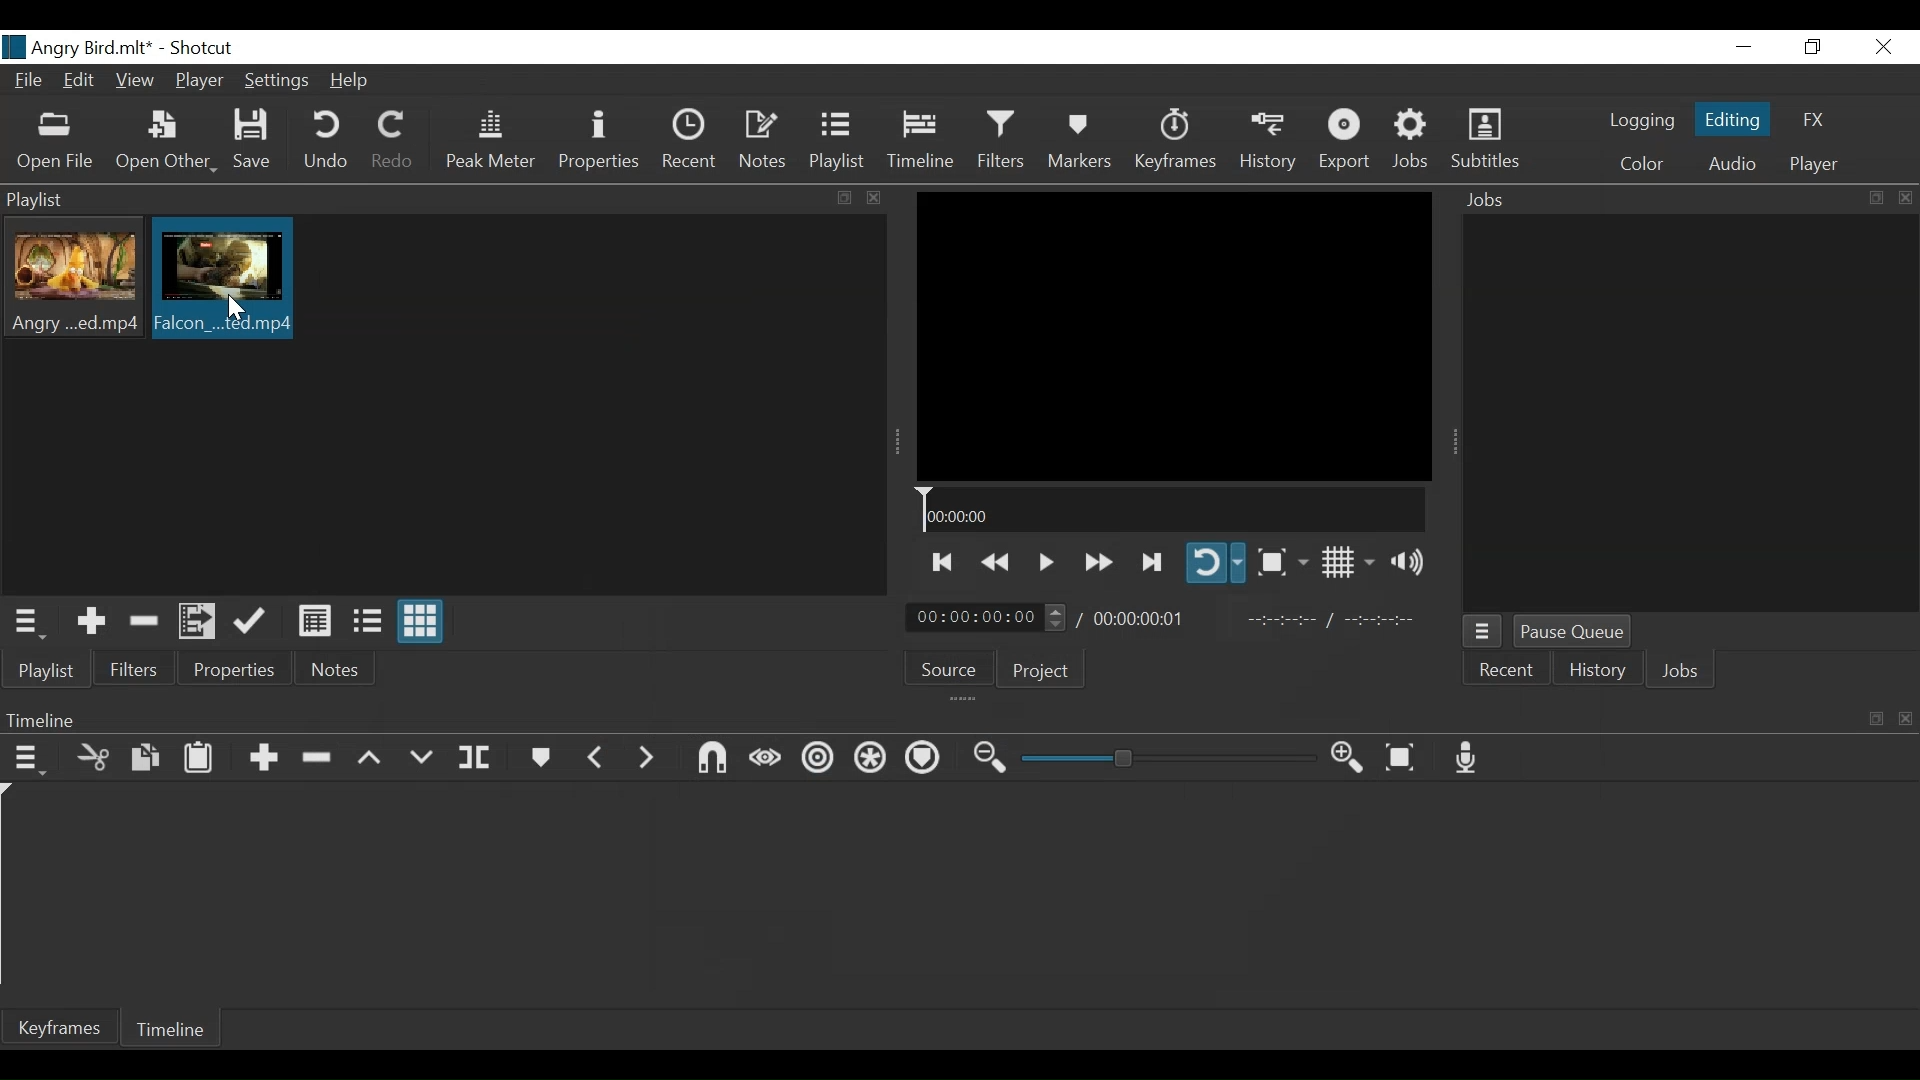 The height and width of the screenshot is (1080, 1920). What do you see at coordinates (329, 140) in the screenshot?
I see `Undo` at bounding box center [329, 140].